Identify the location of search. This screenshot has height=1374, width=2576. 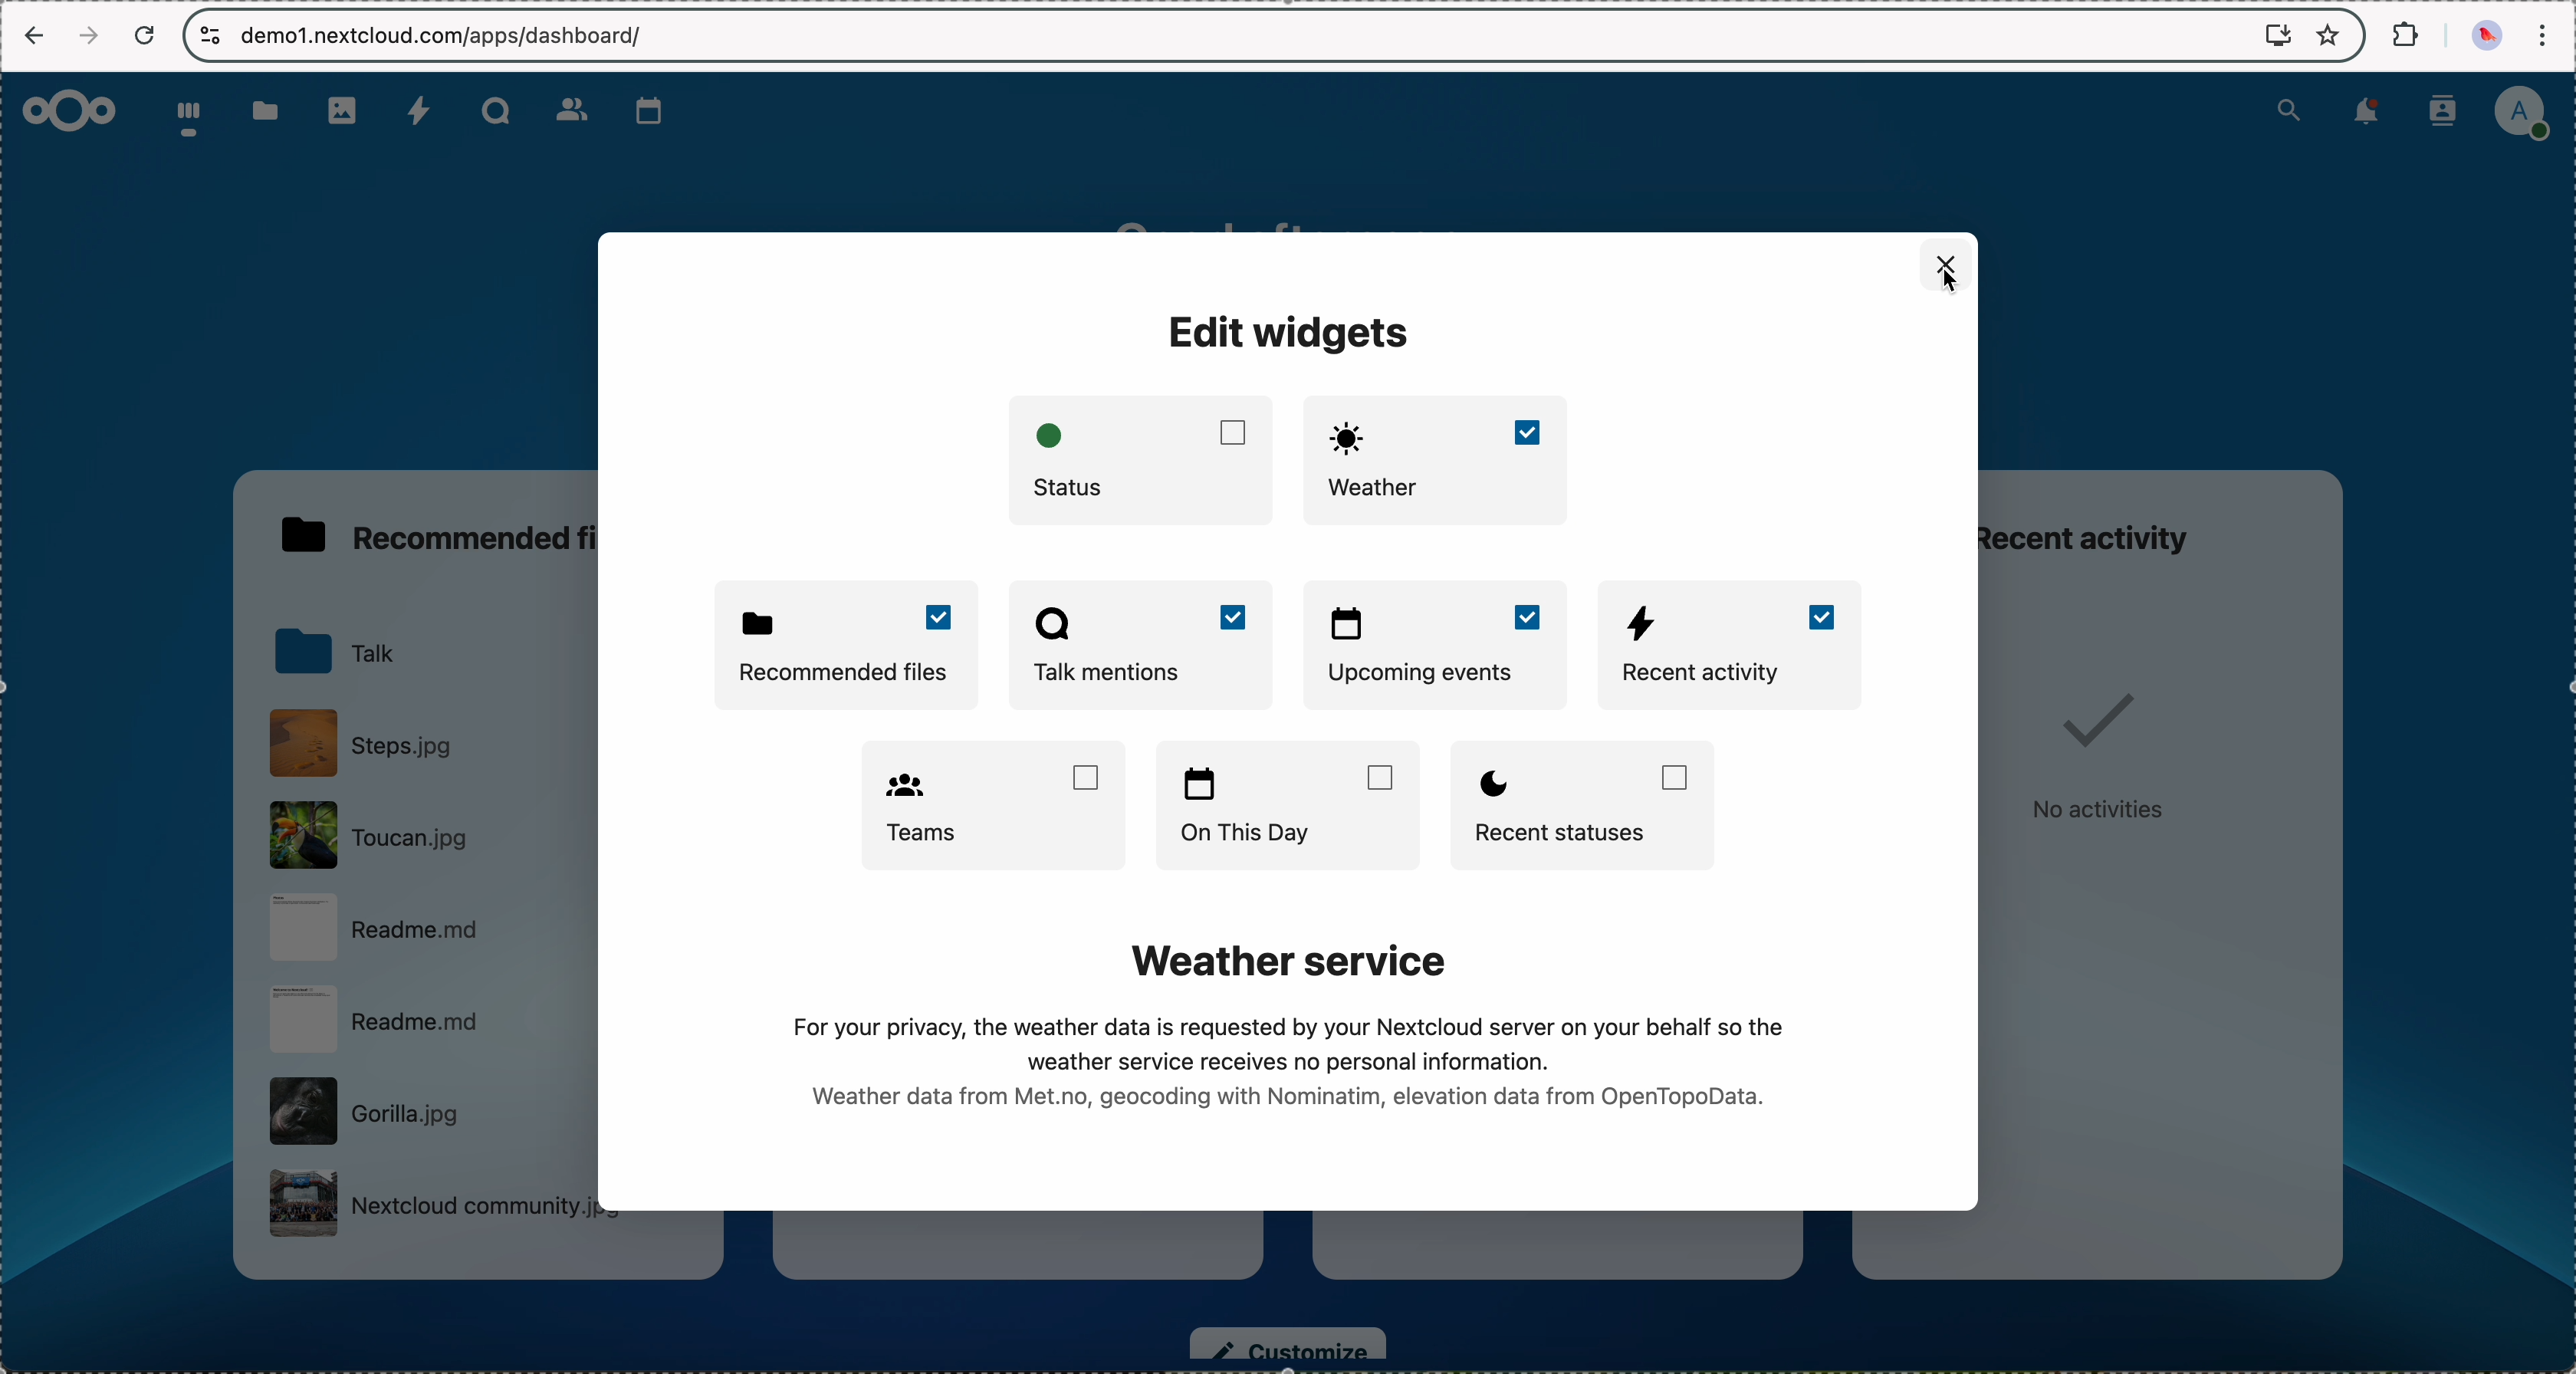
(2291, 109).